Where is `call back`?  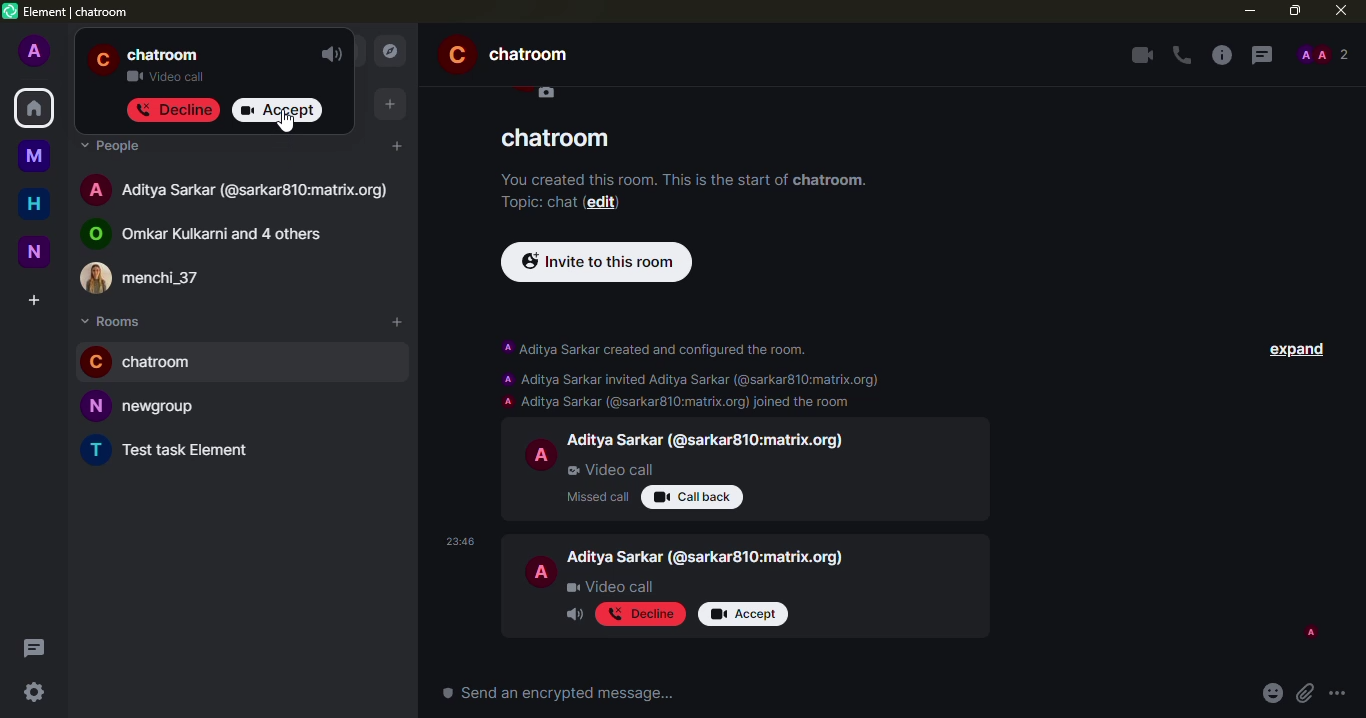
call back is located at coordinates (692, 497).